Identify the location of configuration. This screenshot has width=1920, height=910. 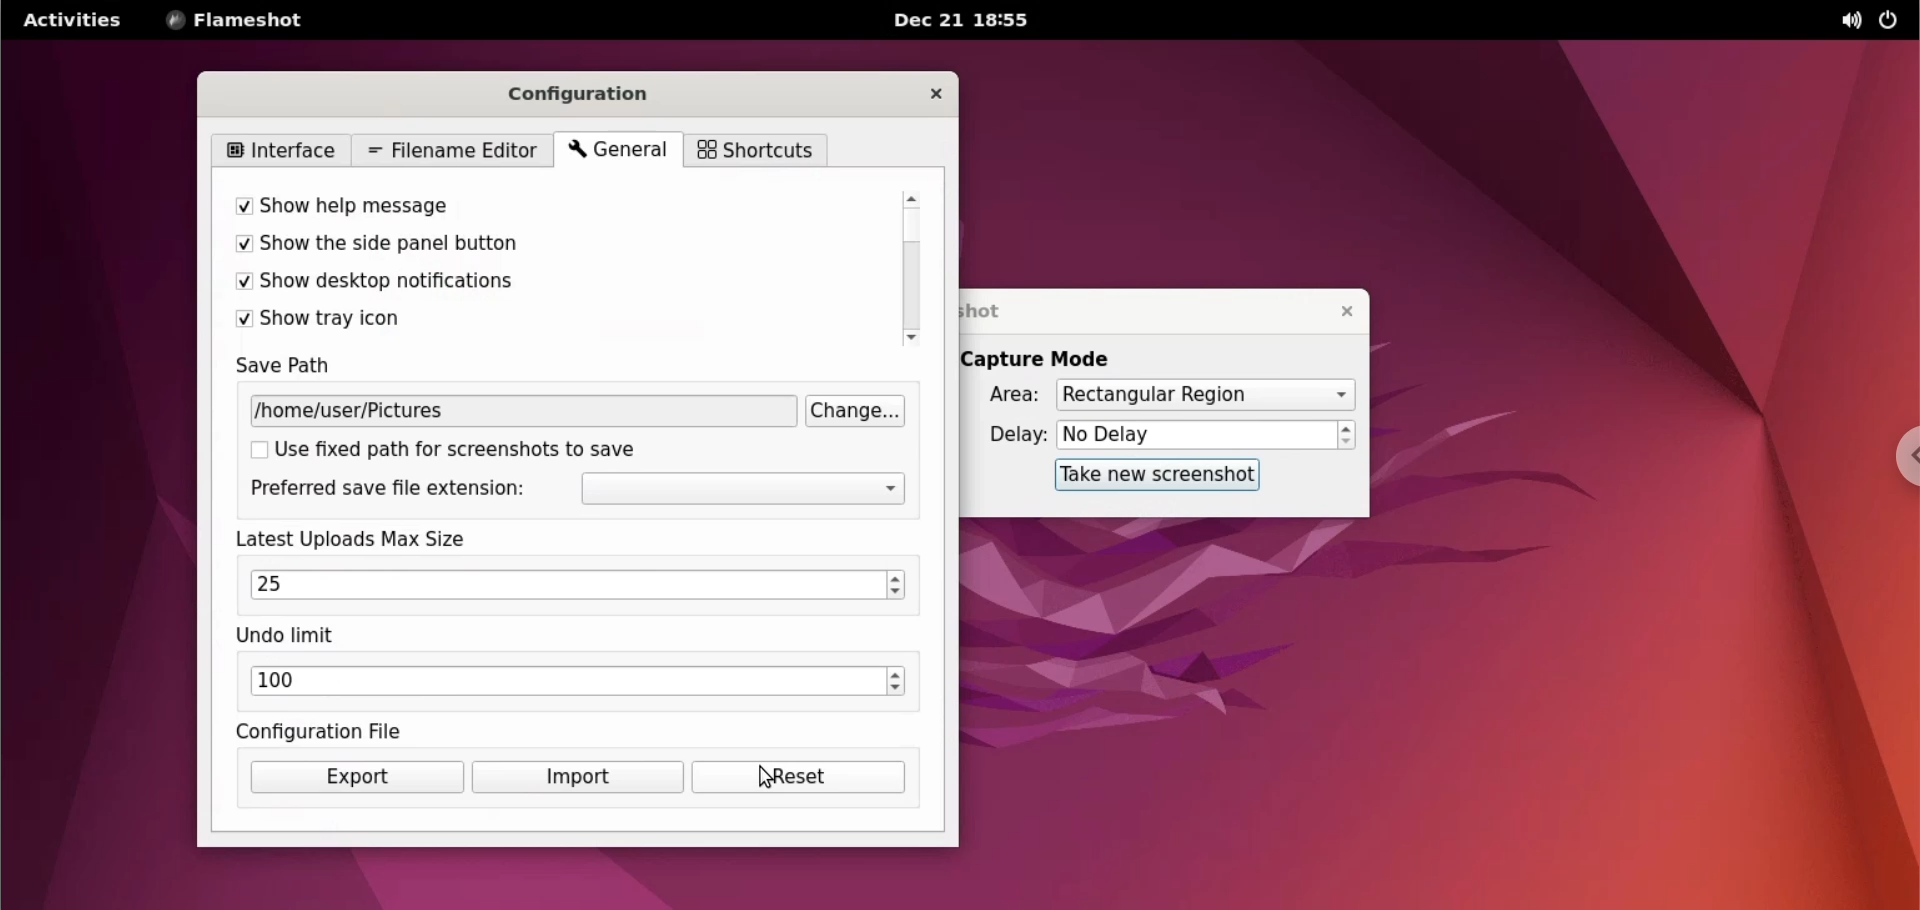
(589, 95).